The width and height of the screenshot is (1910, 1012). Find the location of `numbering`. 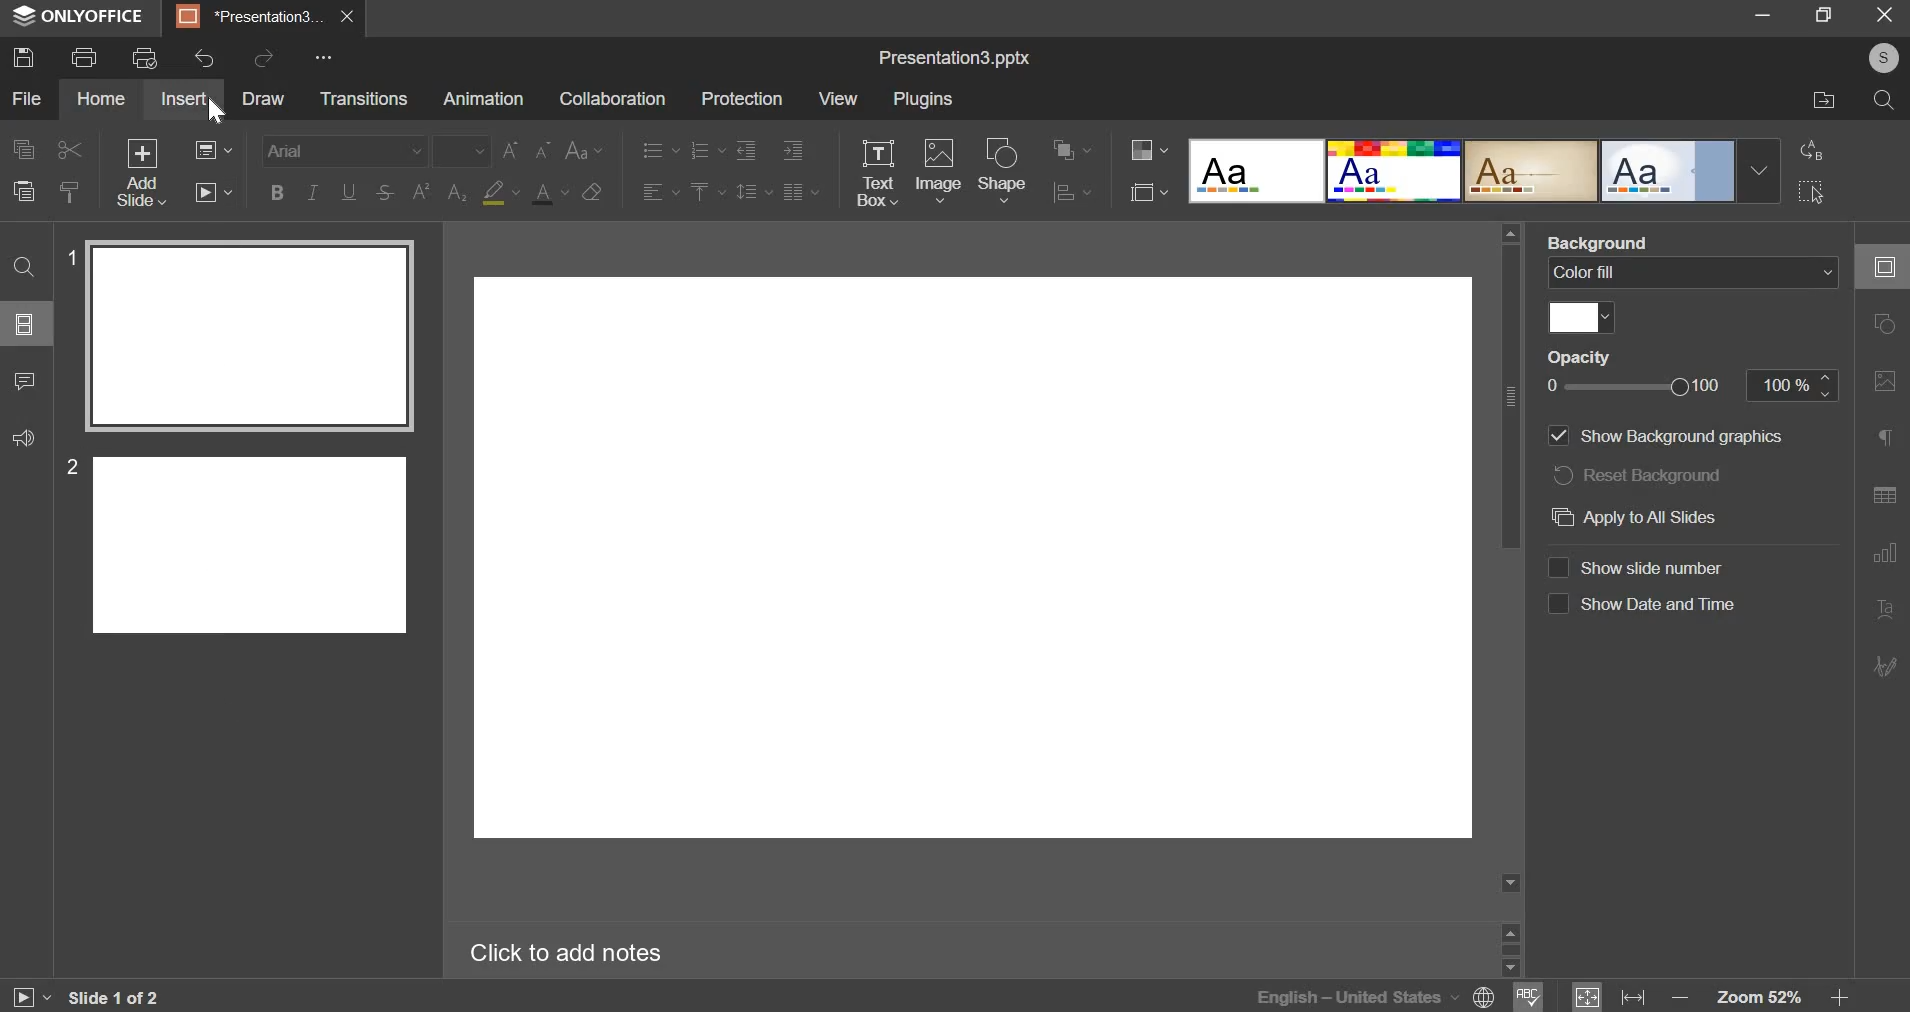

numbering is located at coordinates (707, 150).